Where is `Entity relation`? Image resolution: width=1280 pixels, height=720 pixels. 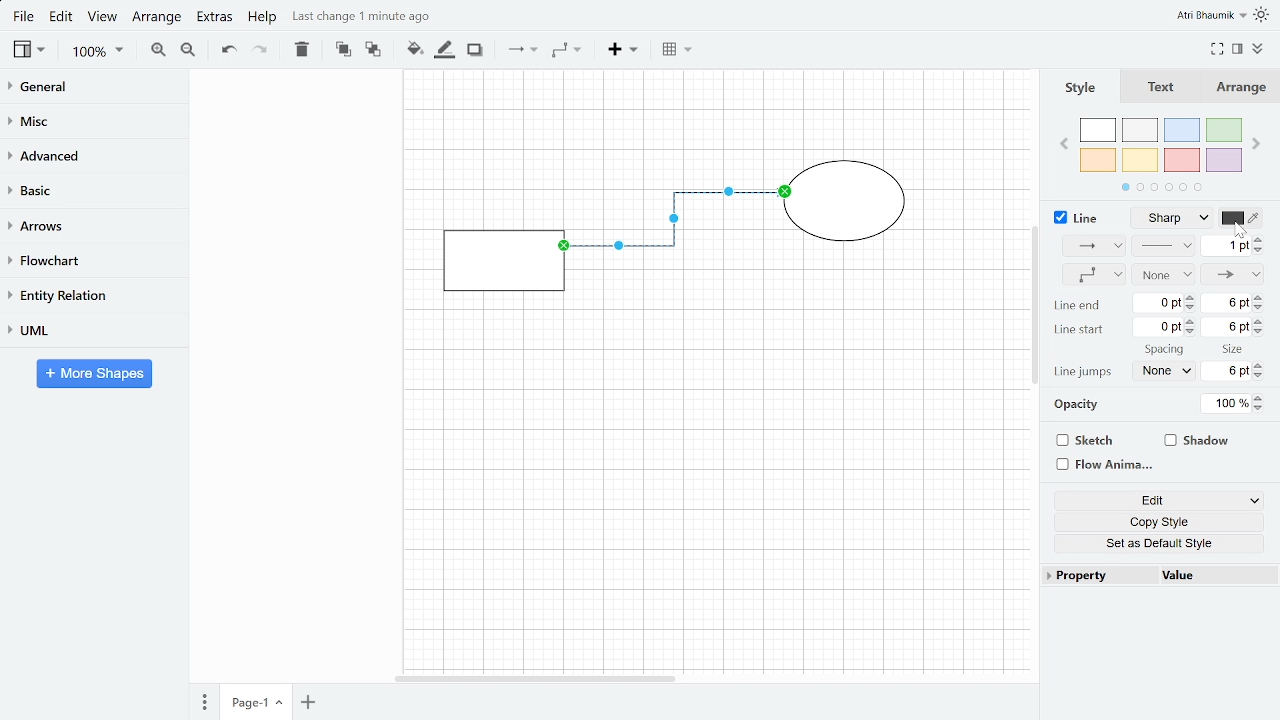
Entity relation is located at coordinates (91, 294).